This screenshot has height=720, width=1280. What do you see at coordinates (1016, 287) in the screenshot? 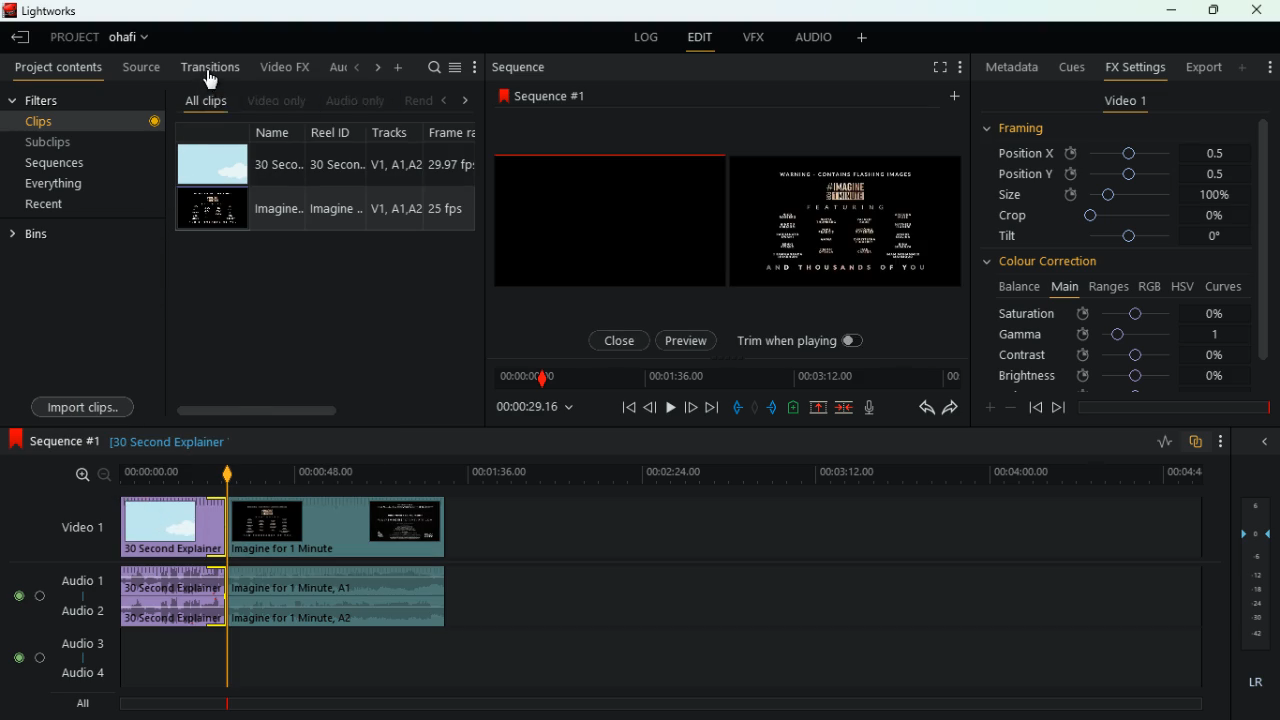
I see `balance` at bounding box center [1016, 287].